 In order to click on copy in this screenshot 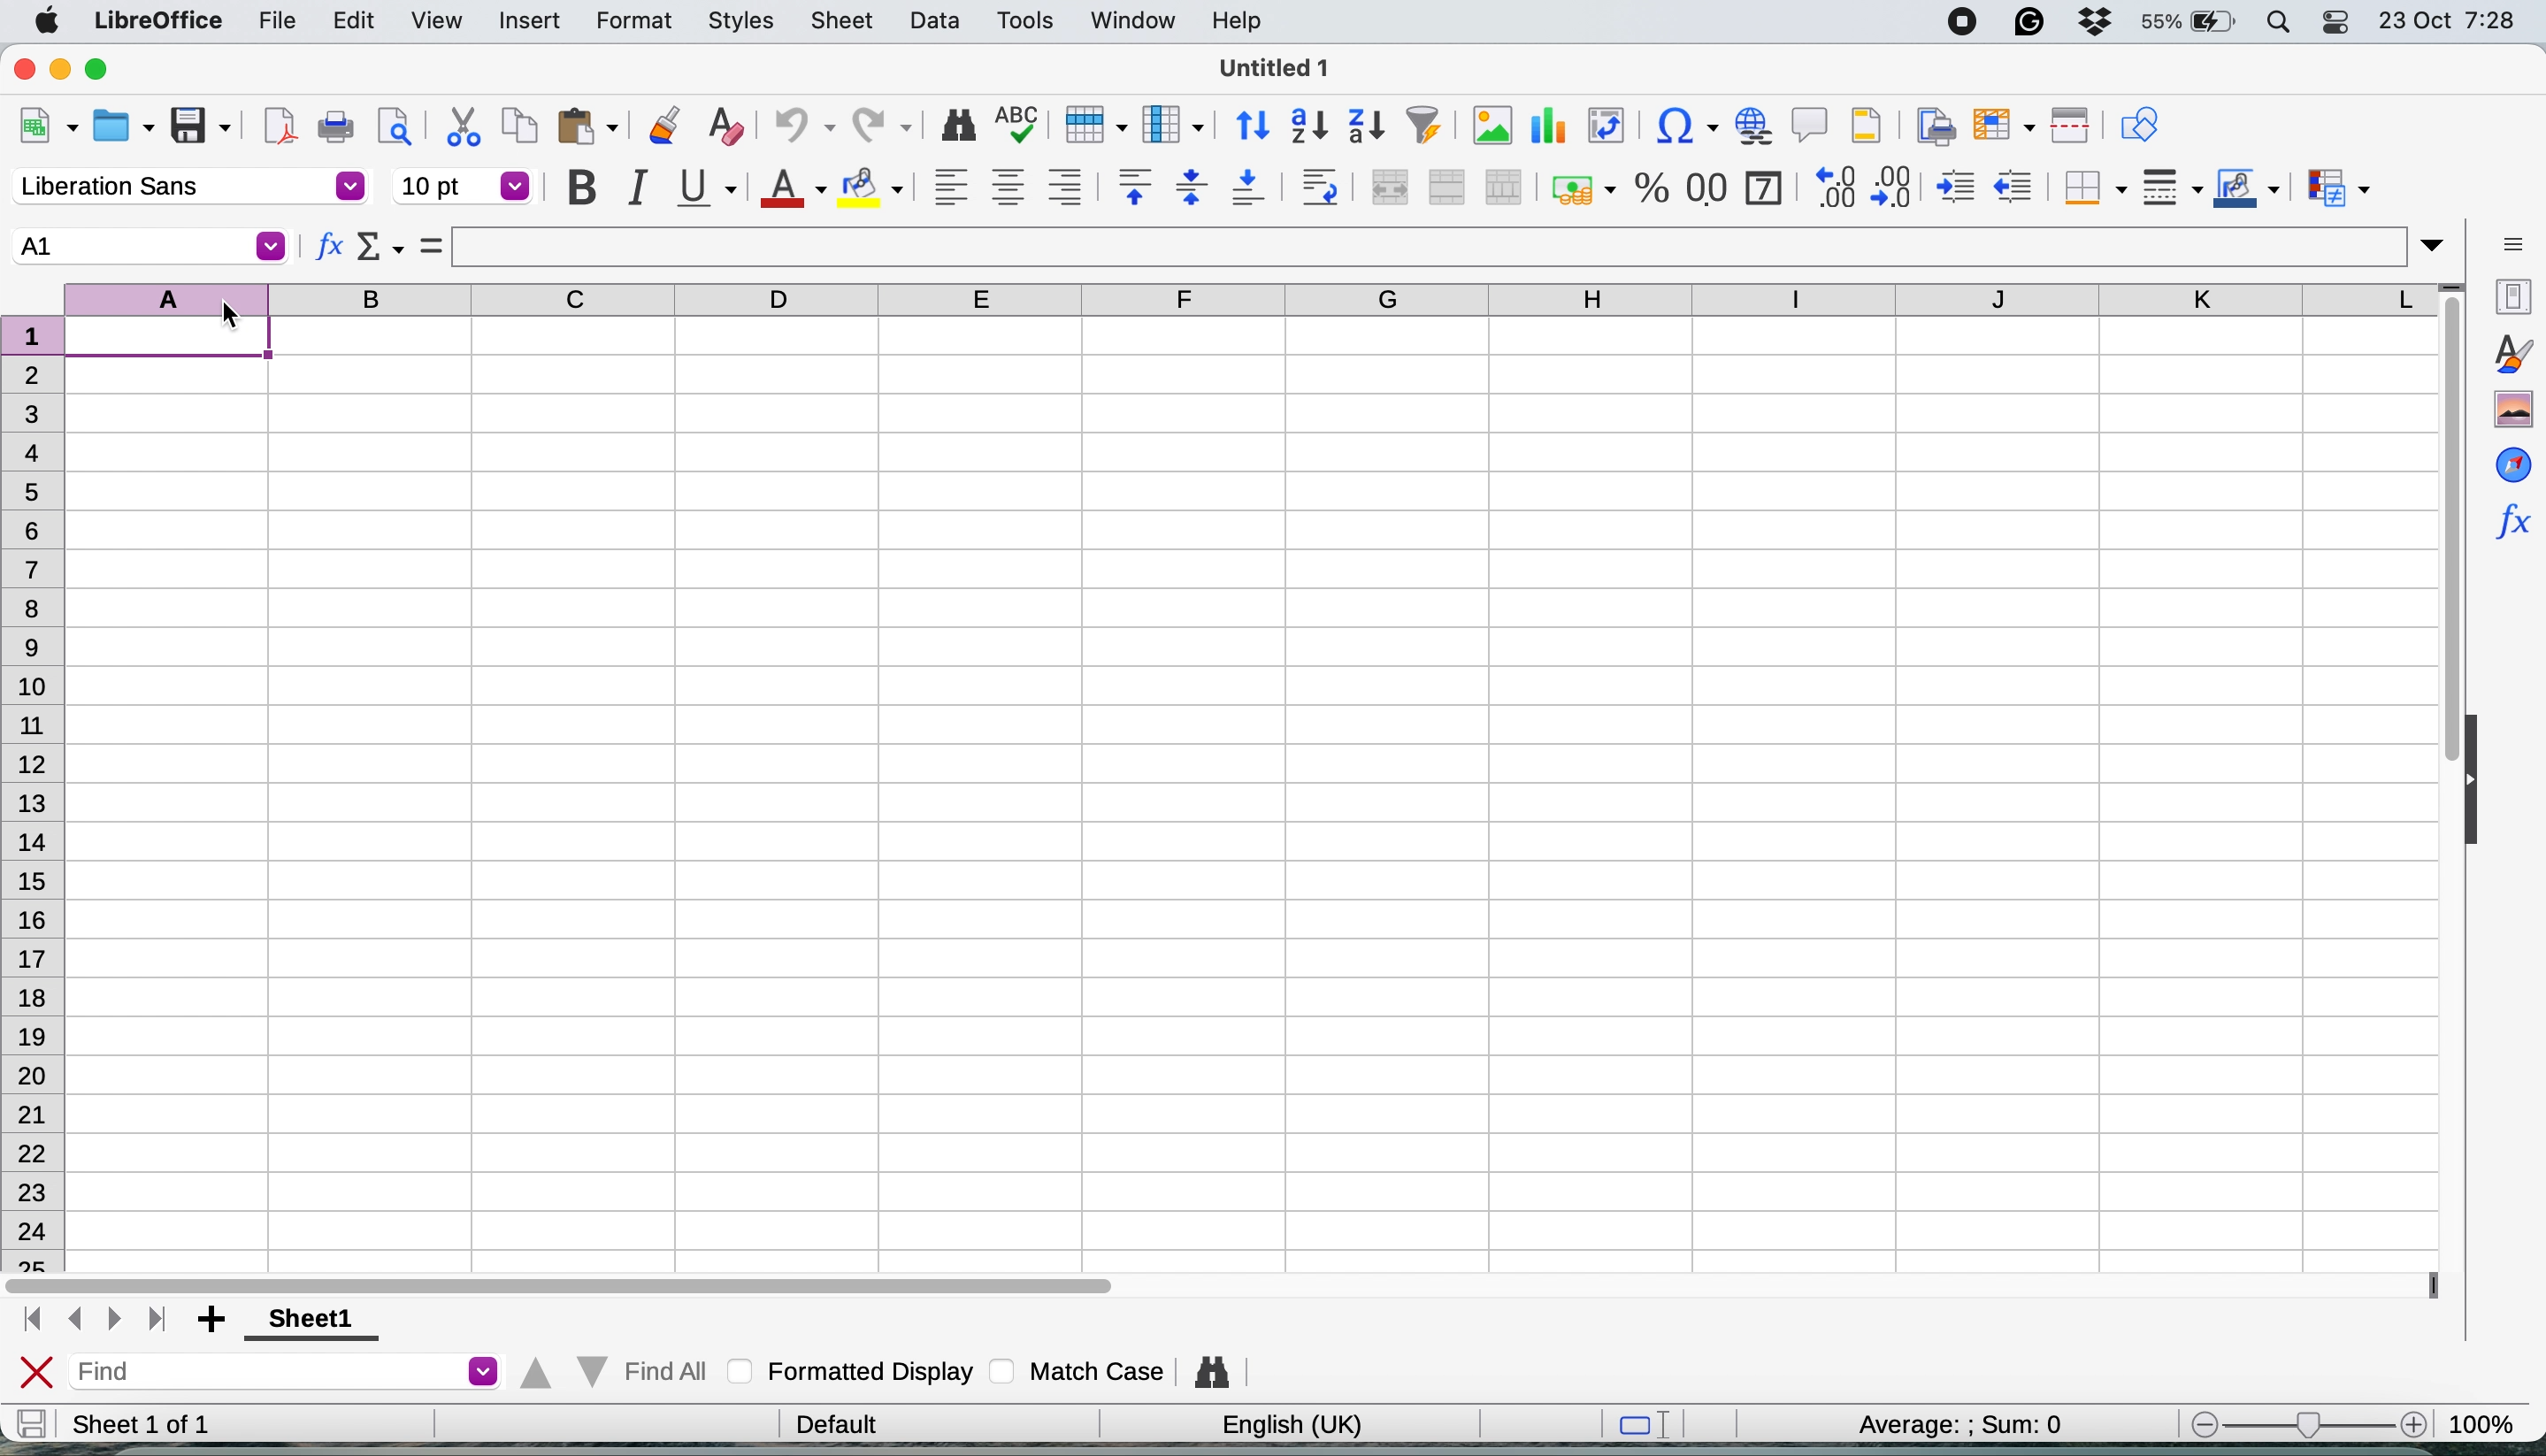, I will do `click(520, 130)`.